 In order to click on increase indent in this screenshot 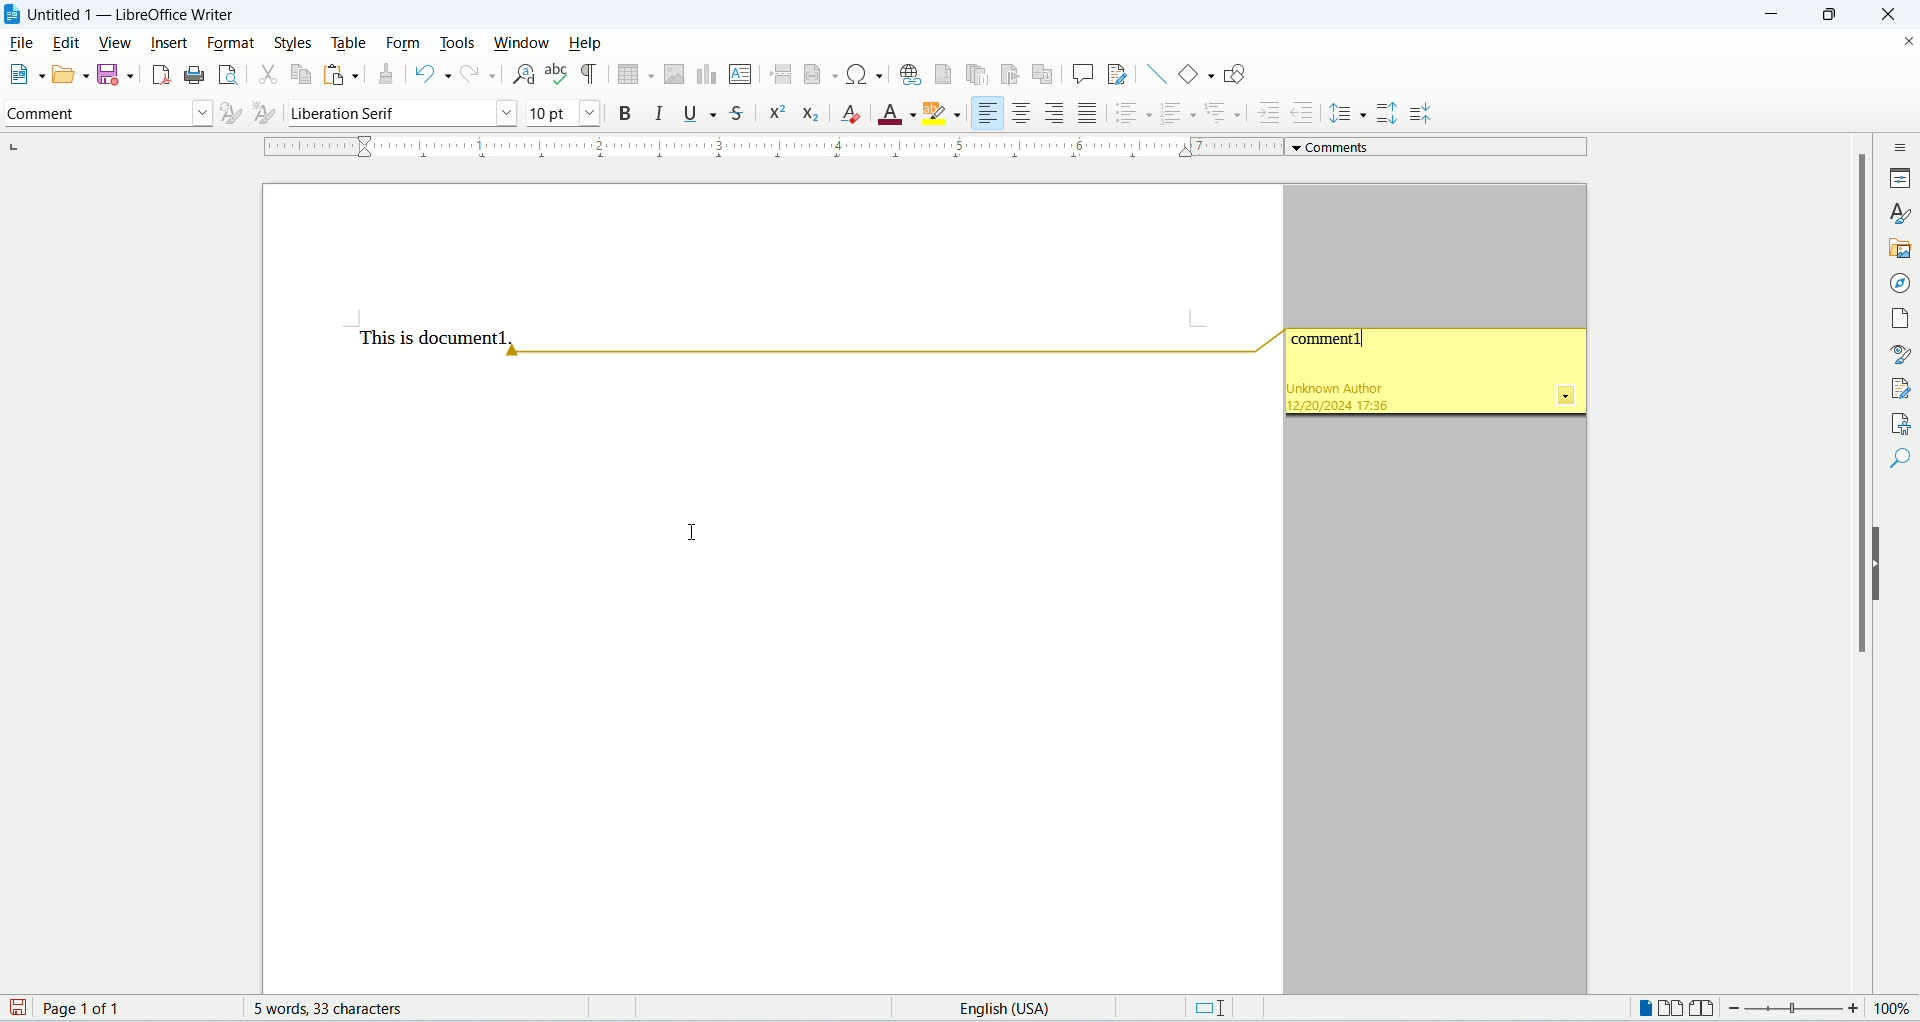, I will do `click(1267, 115)`.